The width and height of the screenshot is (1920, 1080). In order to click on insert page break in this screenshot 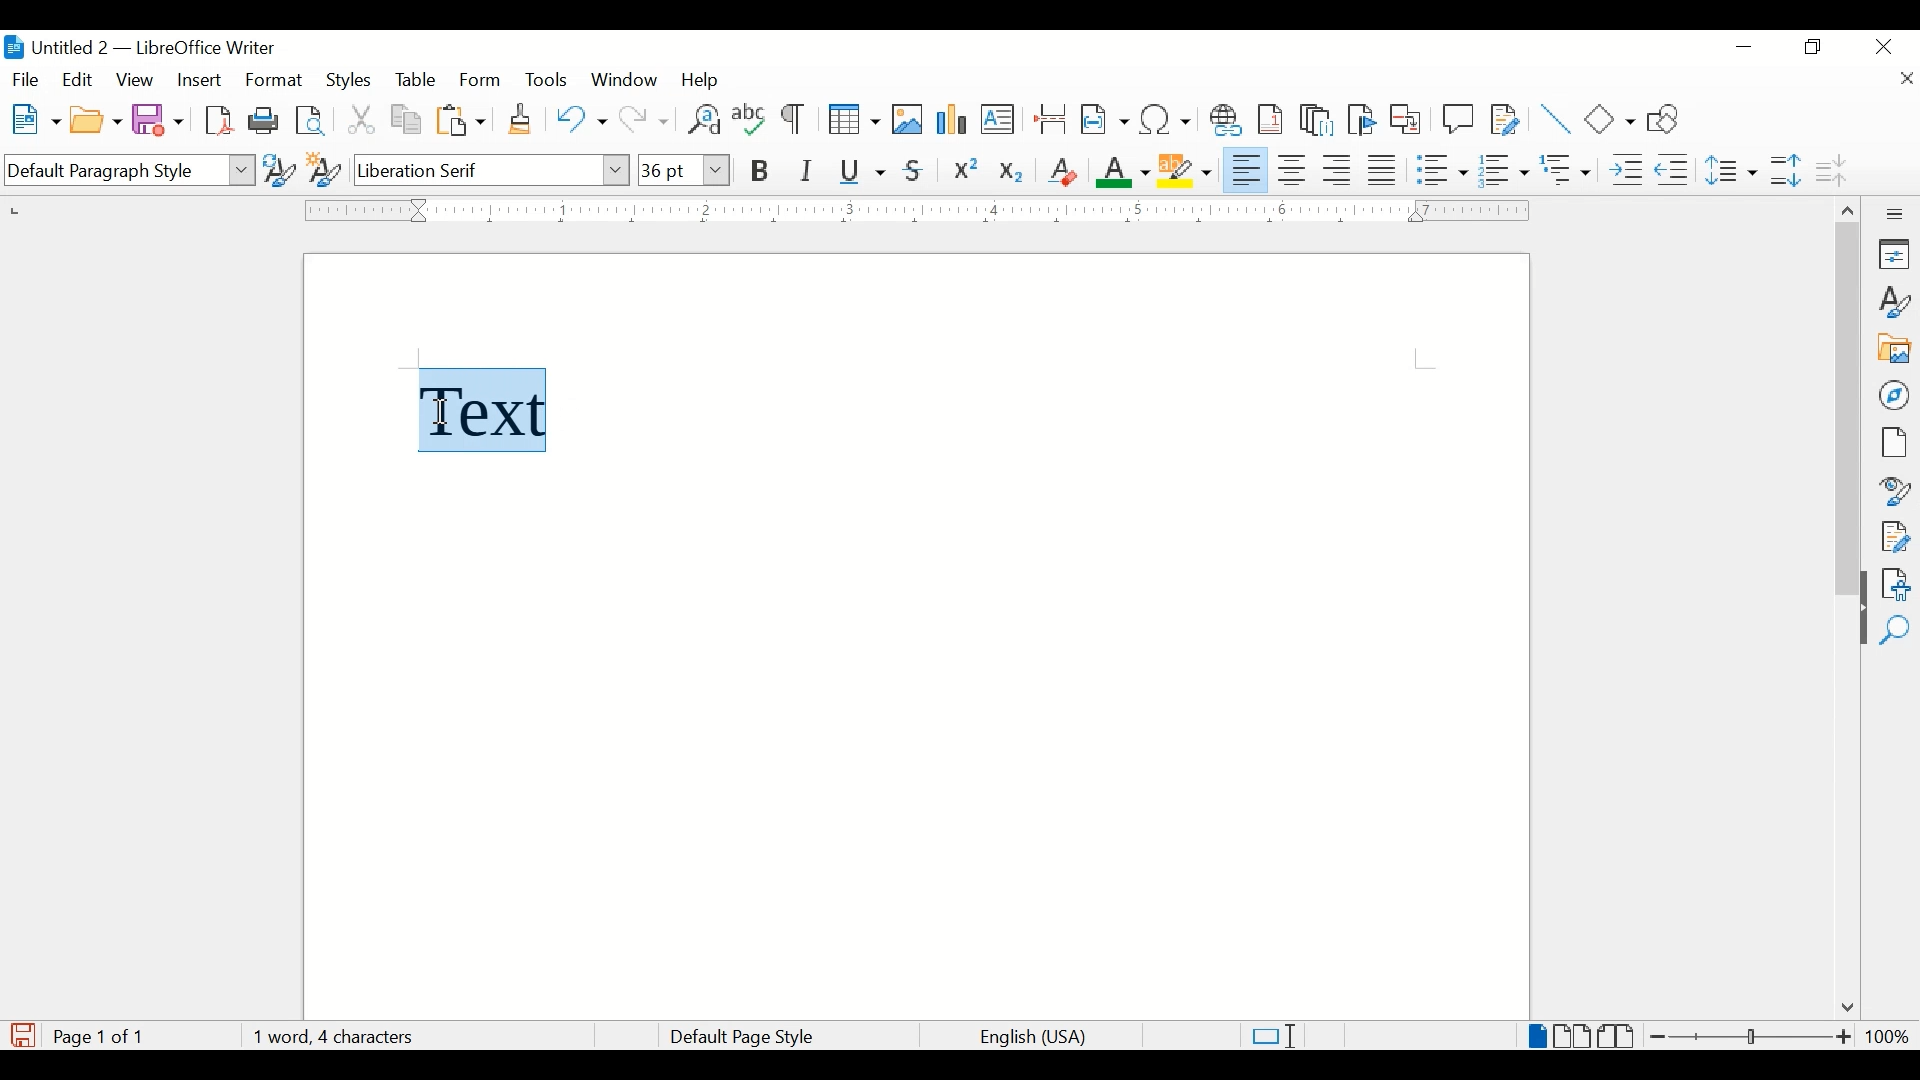, I will do `click(1050, 118)`.